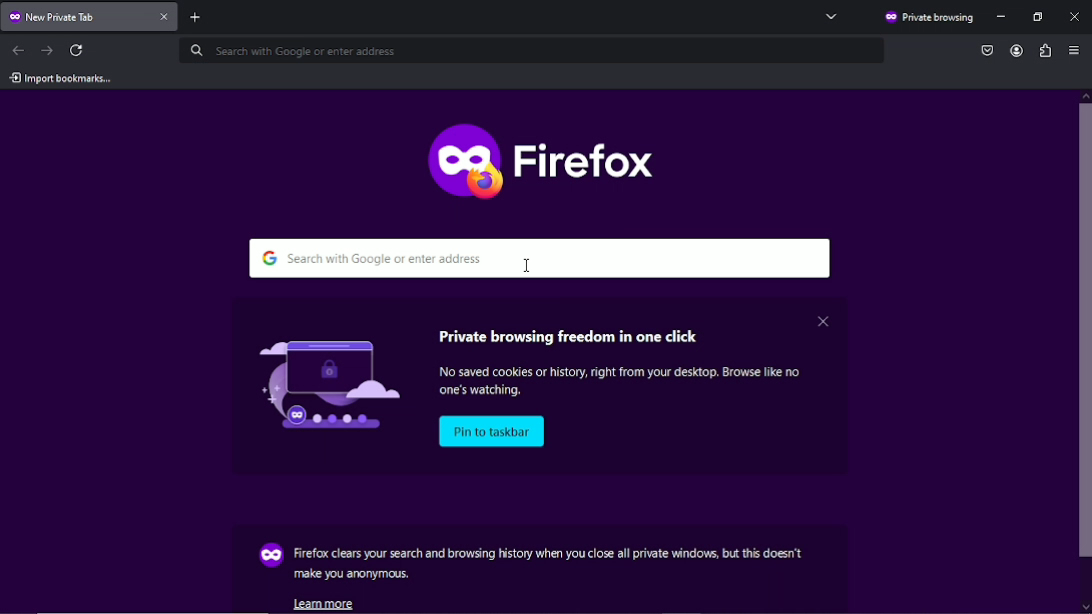 Image resolution: width=1092 pixels, height=614 pixels. Describe the element at coordinates (47, 49) in the screenshot. I see `go forward` at that location.